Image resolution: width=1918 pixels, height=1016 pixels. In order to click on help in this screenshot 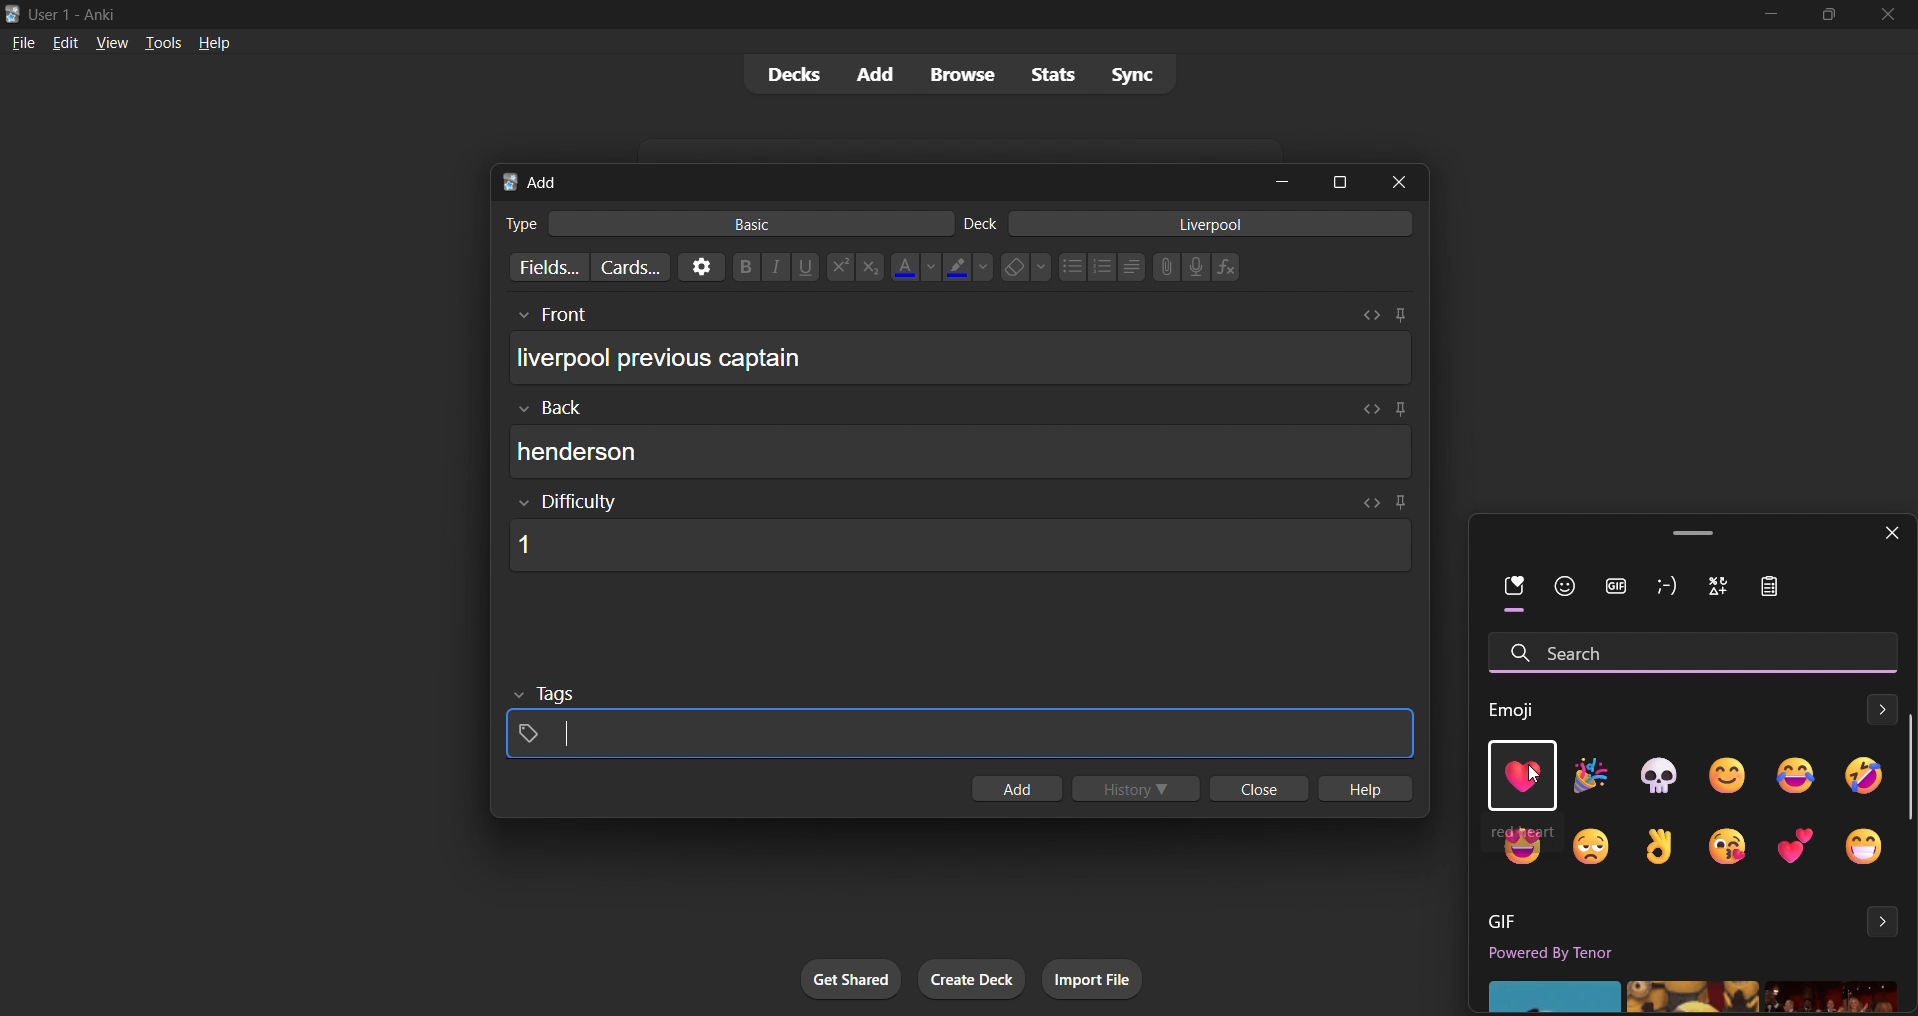, I will do `click(217, 41)`.